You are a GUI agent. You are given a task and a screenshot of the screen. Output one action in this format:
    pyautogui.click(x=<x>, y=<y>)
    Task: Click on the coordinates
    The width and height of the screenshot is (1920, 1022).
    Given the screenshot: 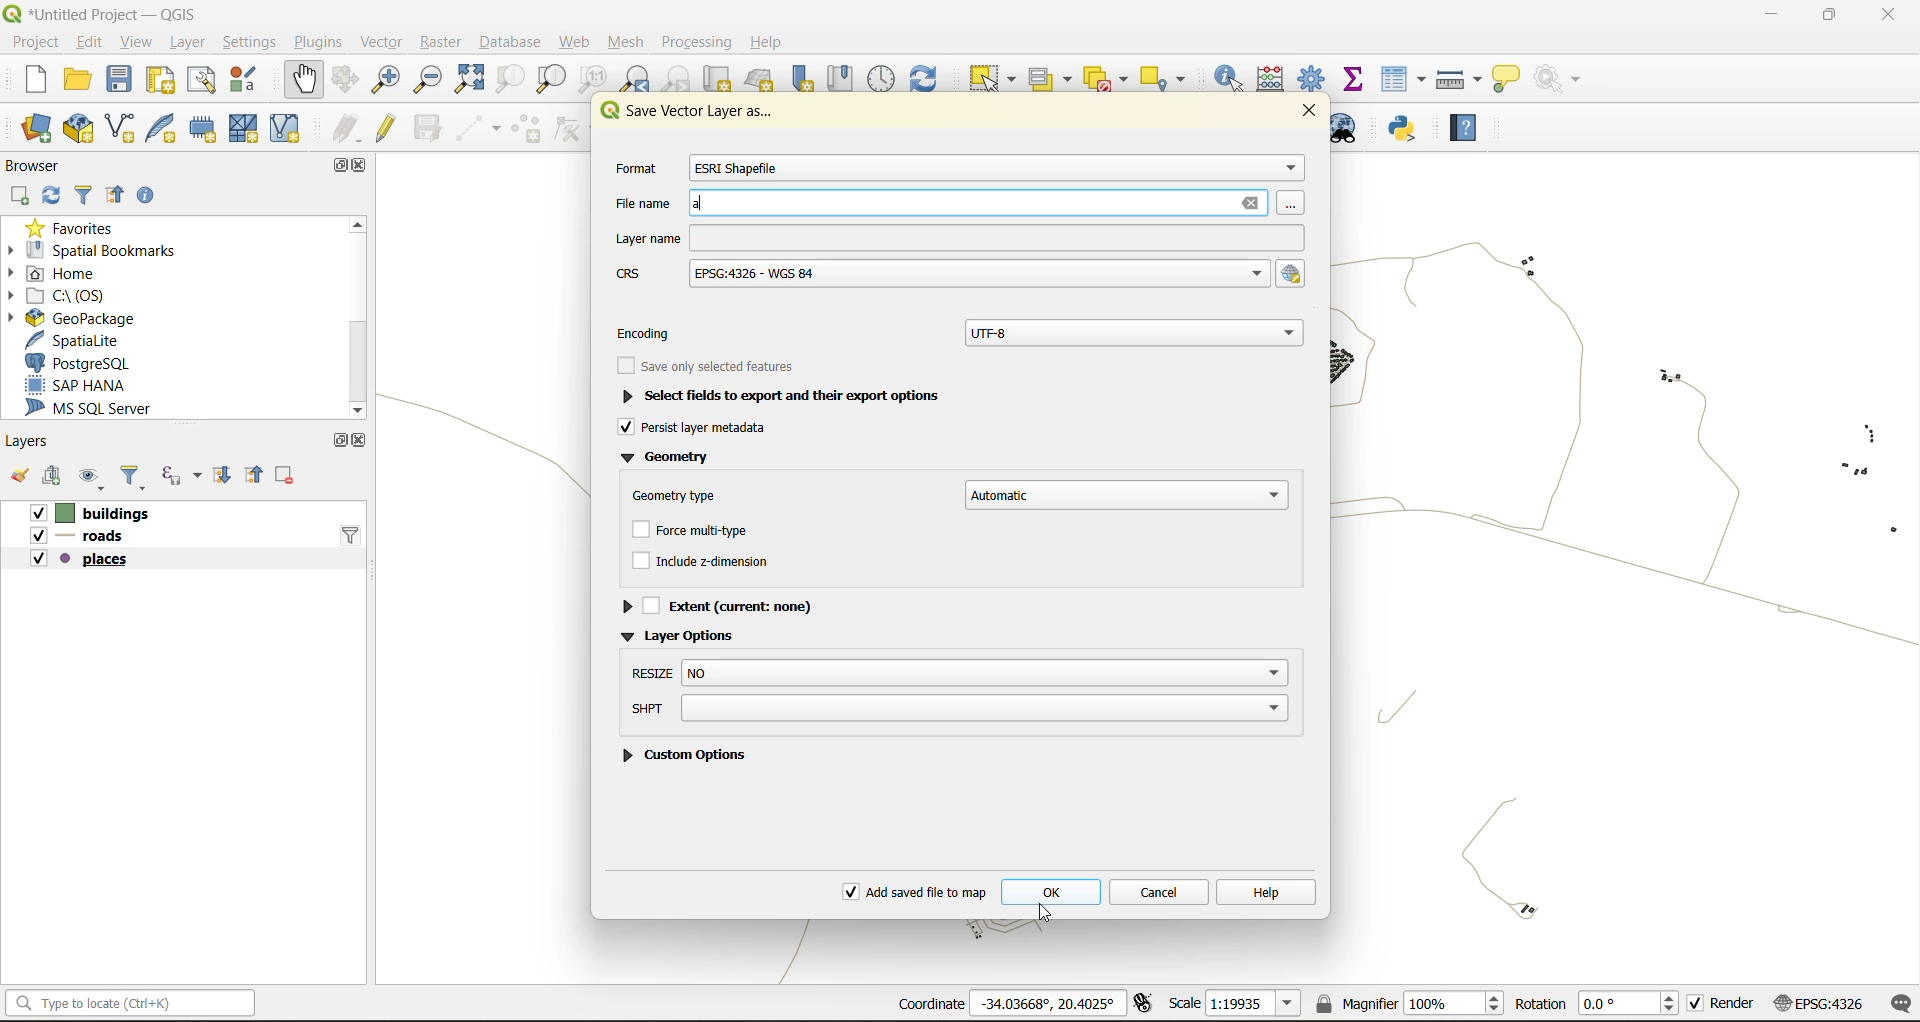 What is the action you would take?
    pyautogui.click(x=1009, y=1003)
    